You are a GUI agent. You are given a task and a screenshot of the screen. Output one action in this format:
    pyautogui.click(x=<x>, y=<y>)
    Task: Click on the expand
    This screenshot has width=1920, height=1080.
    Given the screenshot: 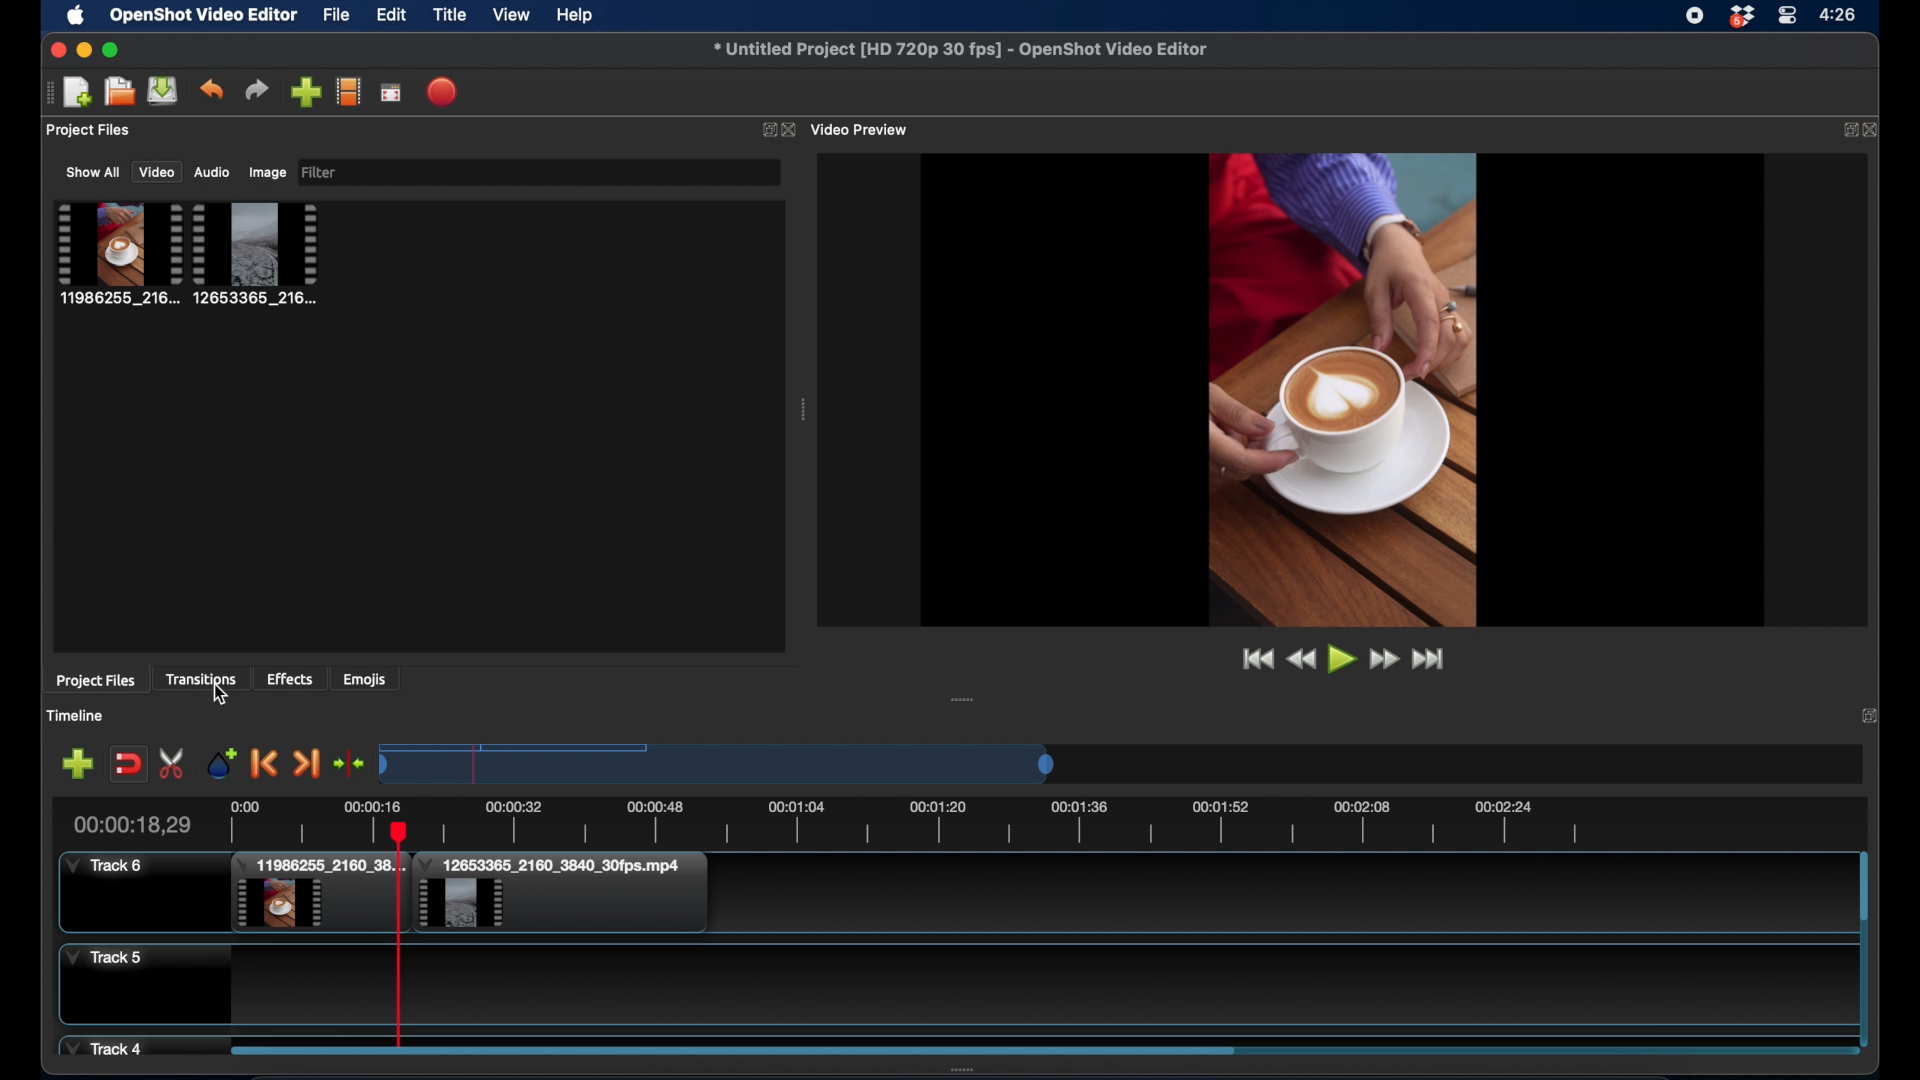 What is the action you would take?
    pyautogui.click(x=1870, y=718)
    